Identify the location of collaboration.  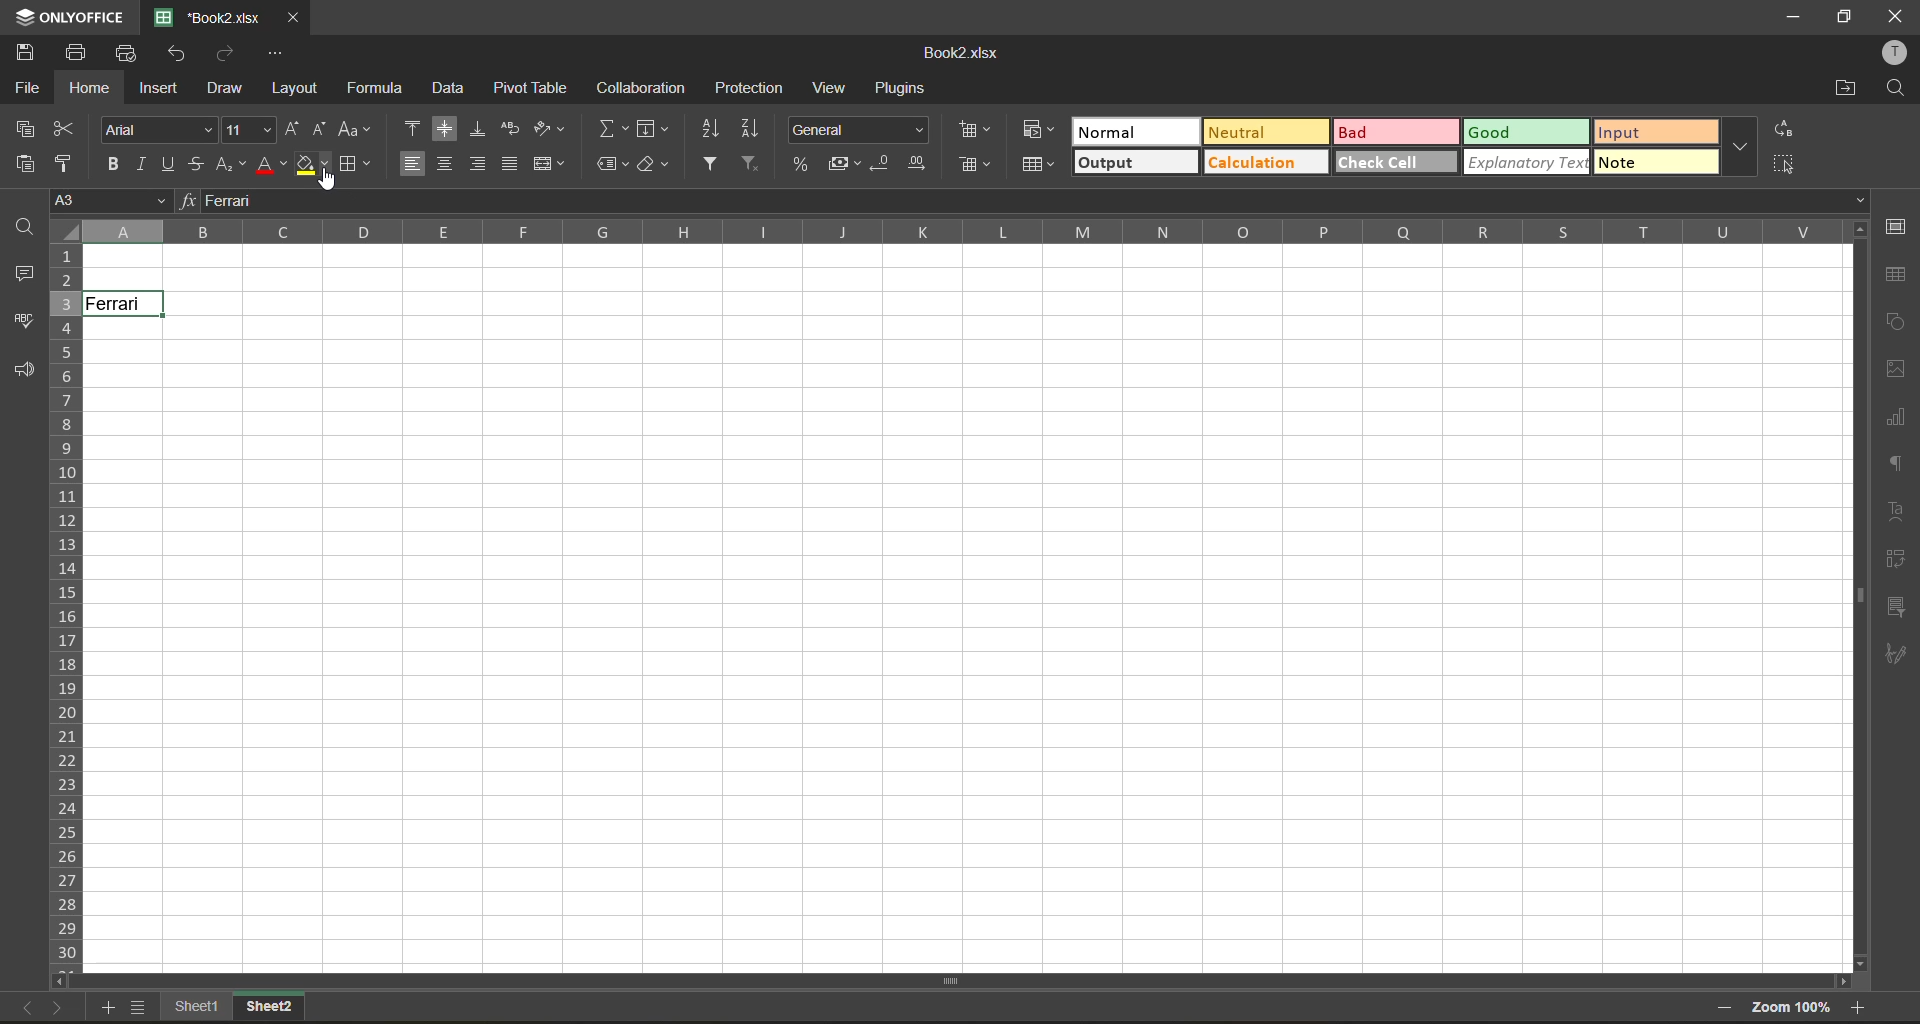
(644, 89).